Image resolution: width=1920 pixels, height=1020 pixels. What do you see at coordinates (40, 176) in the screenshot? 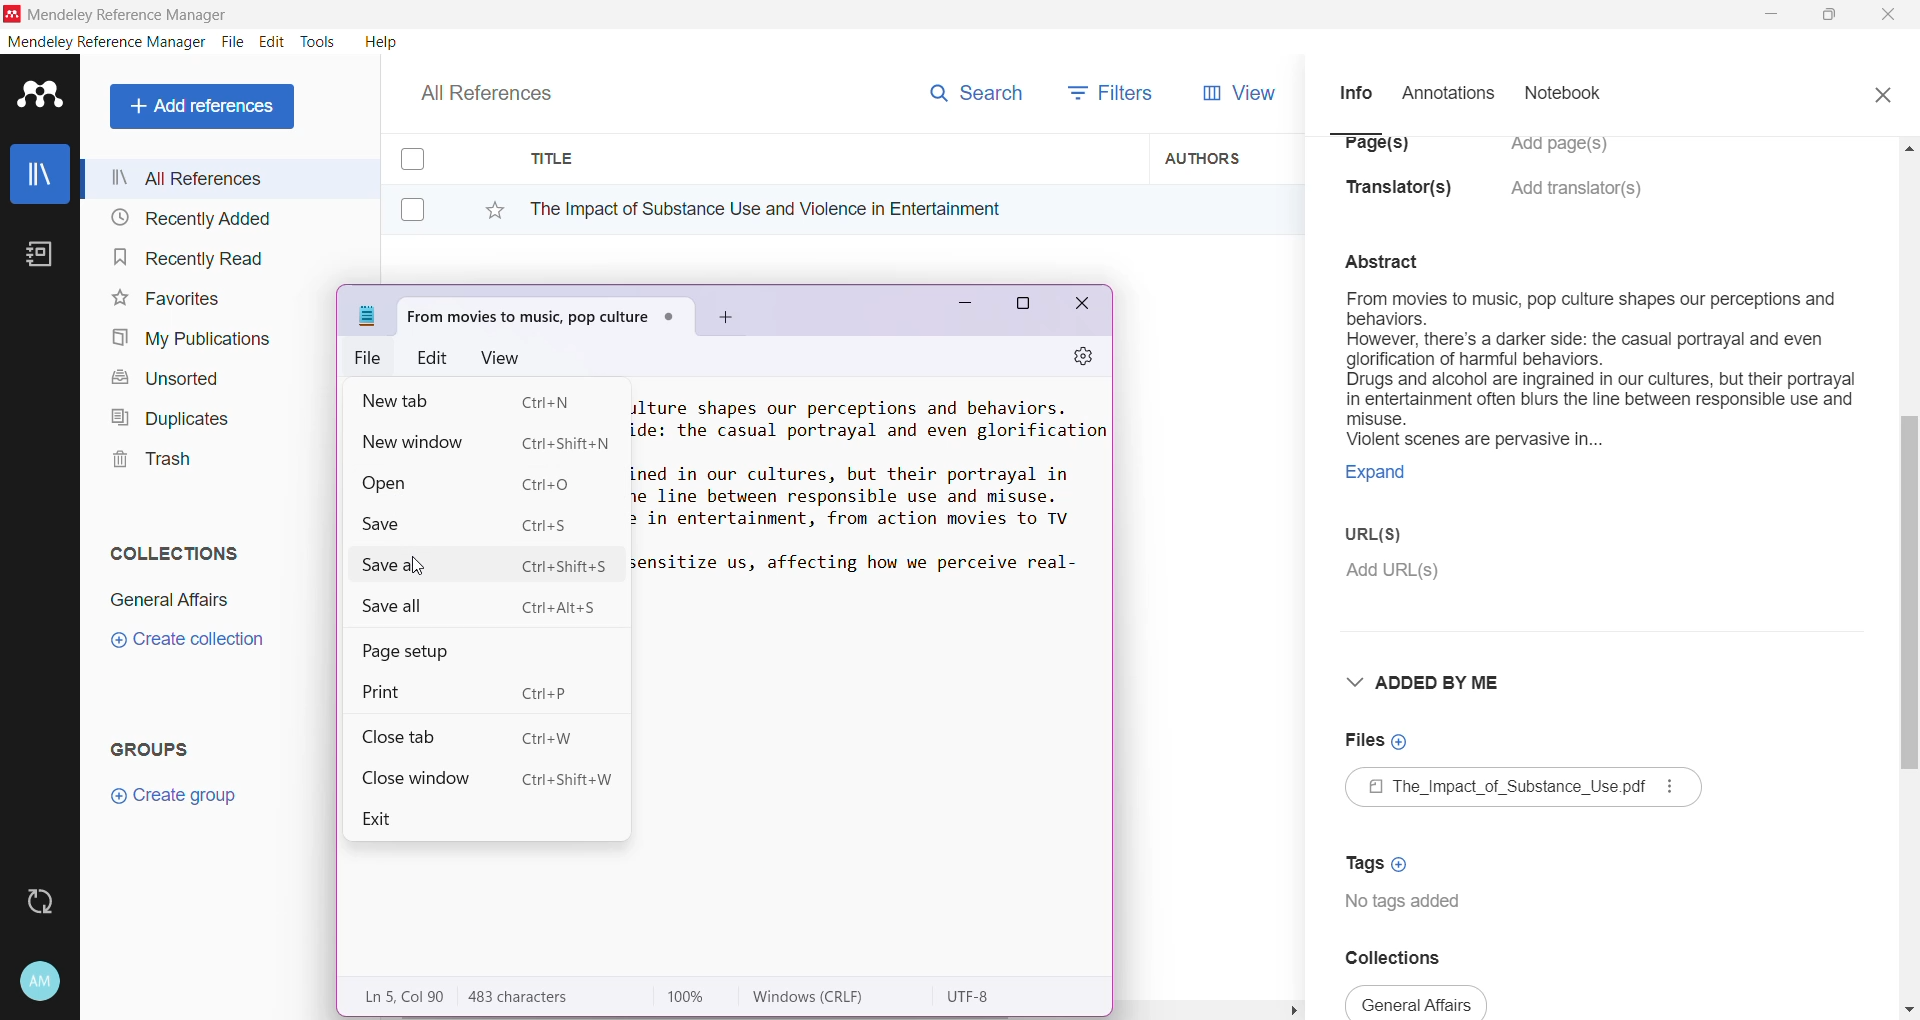
I see `Library` at bounding box center [40, 176].